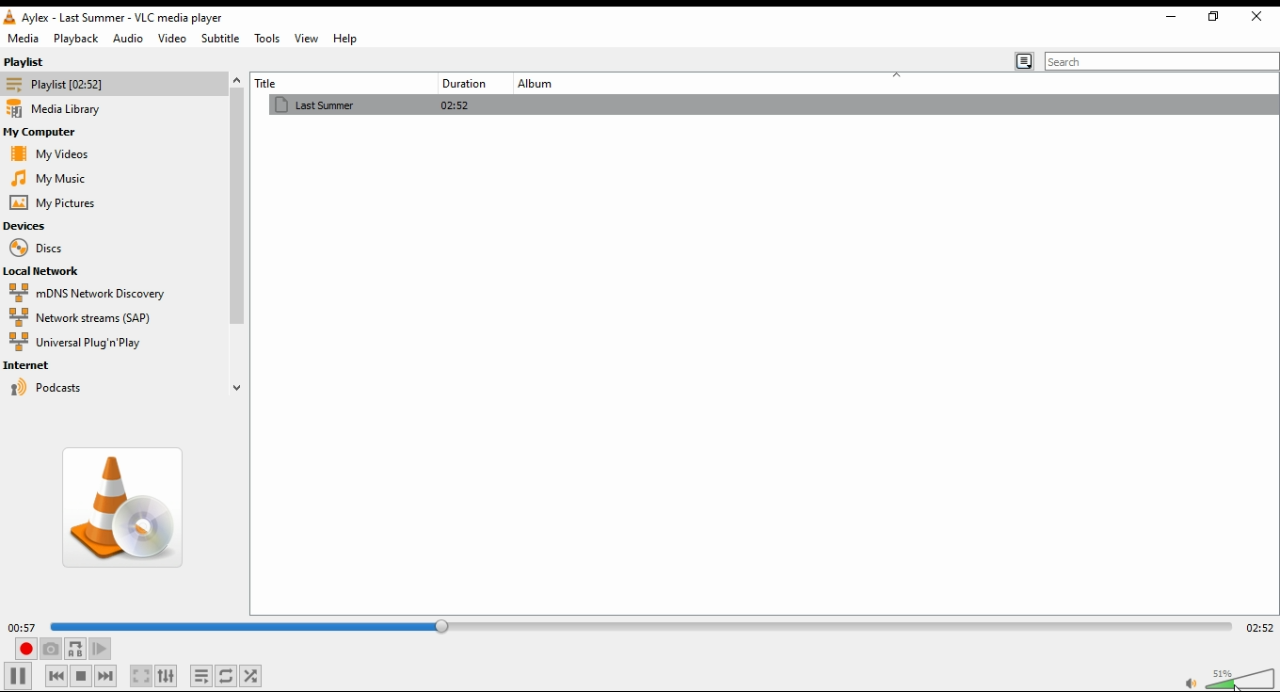 This screenshot has height=692, width=1280. Describe the element at coordinates (171, 39) in the screenshot. I see `video` at that location.